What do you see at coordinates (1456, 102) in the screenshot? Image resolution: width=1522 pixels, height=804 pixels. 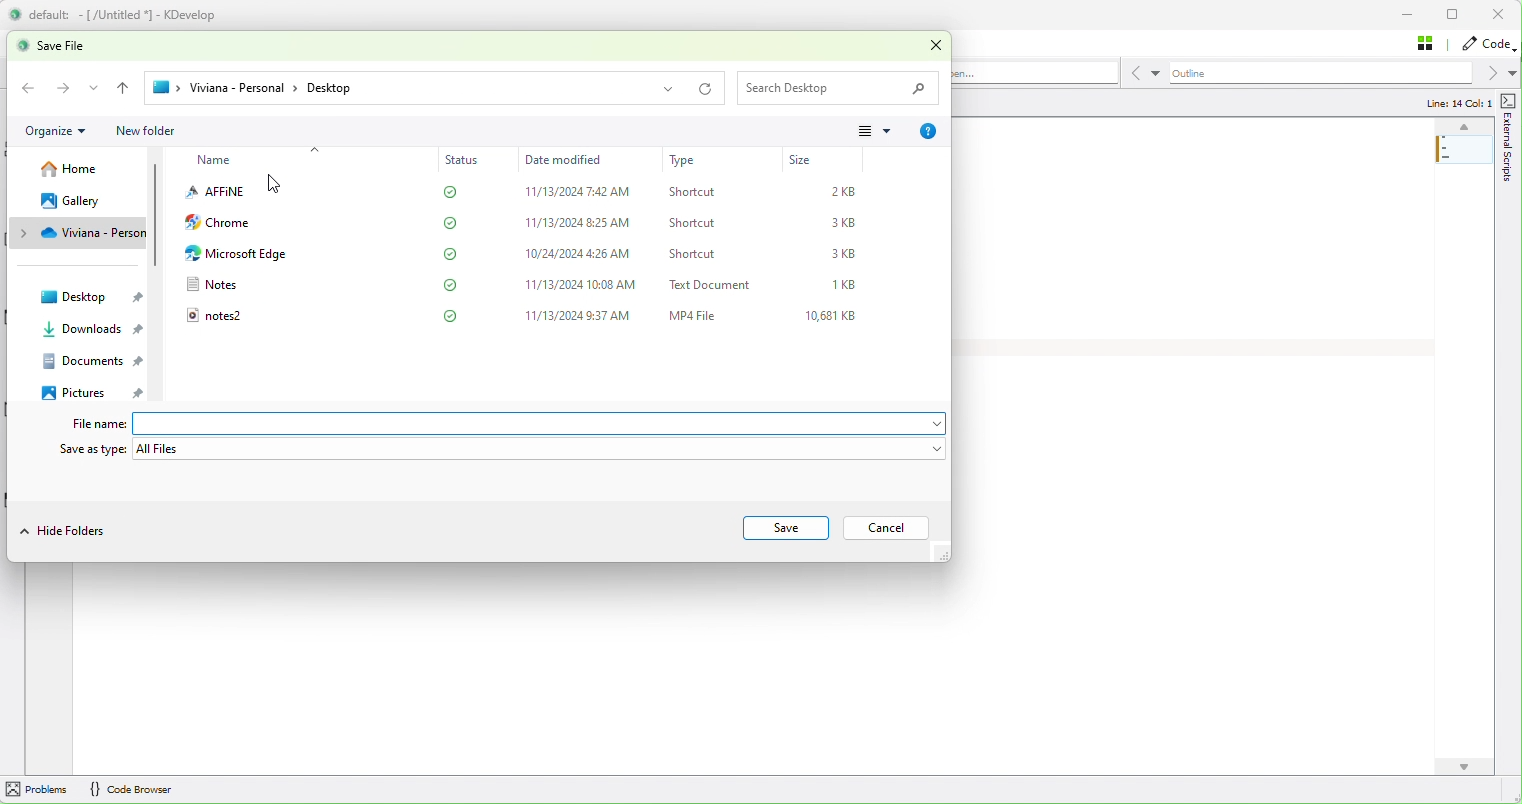 I see `line: 14 Col: 1` at bounding box center [1456, 102].